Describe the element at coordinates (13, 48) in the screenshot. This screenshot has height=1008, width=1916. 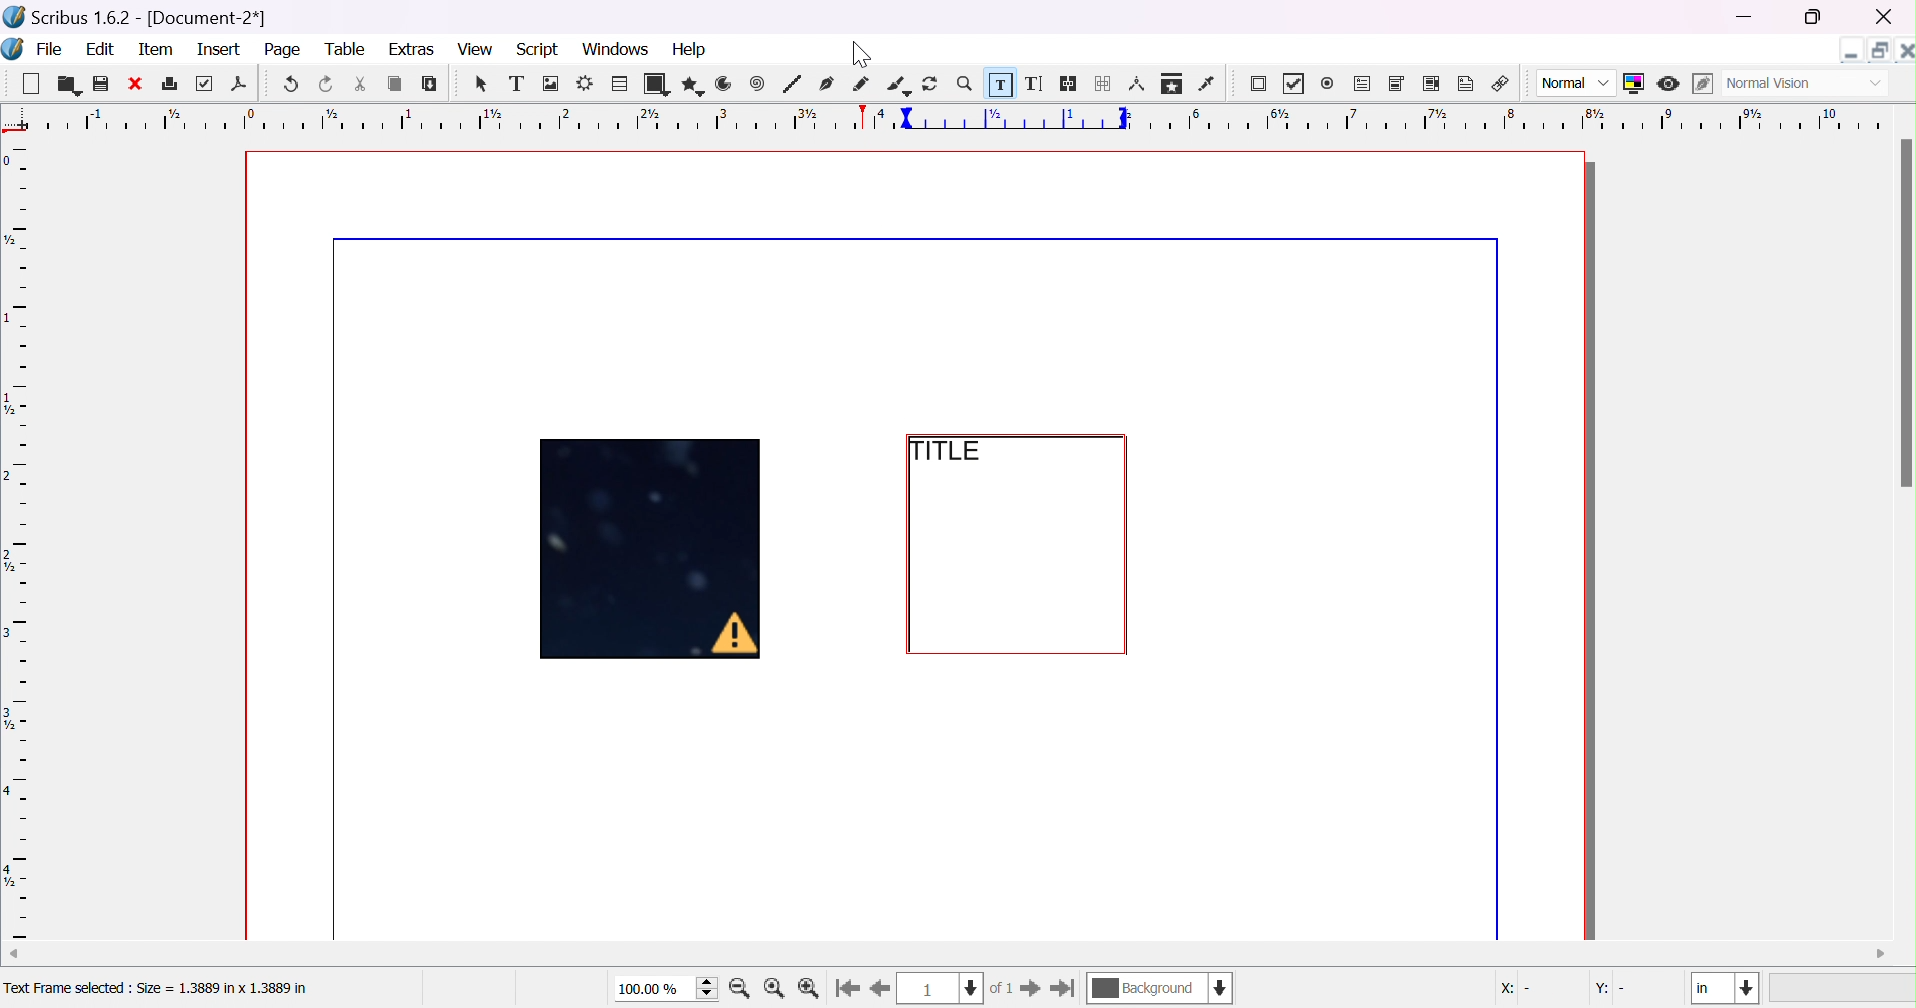
I see `scribus icon` at that location.